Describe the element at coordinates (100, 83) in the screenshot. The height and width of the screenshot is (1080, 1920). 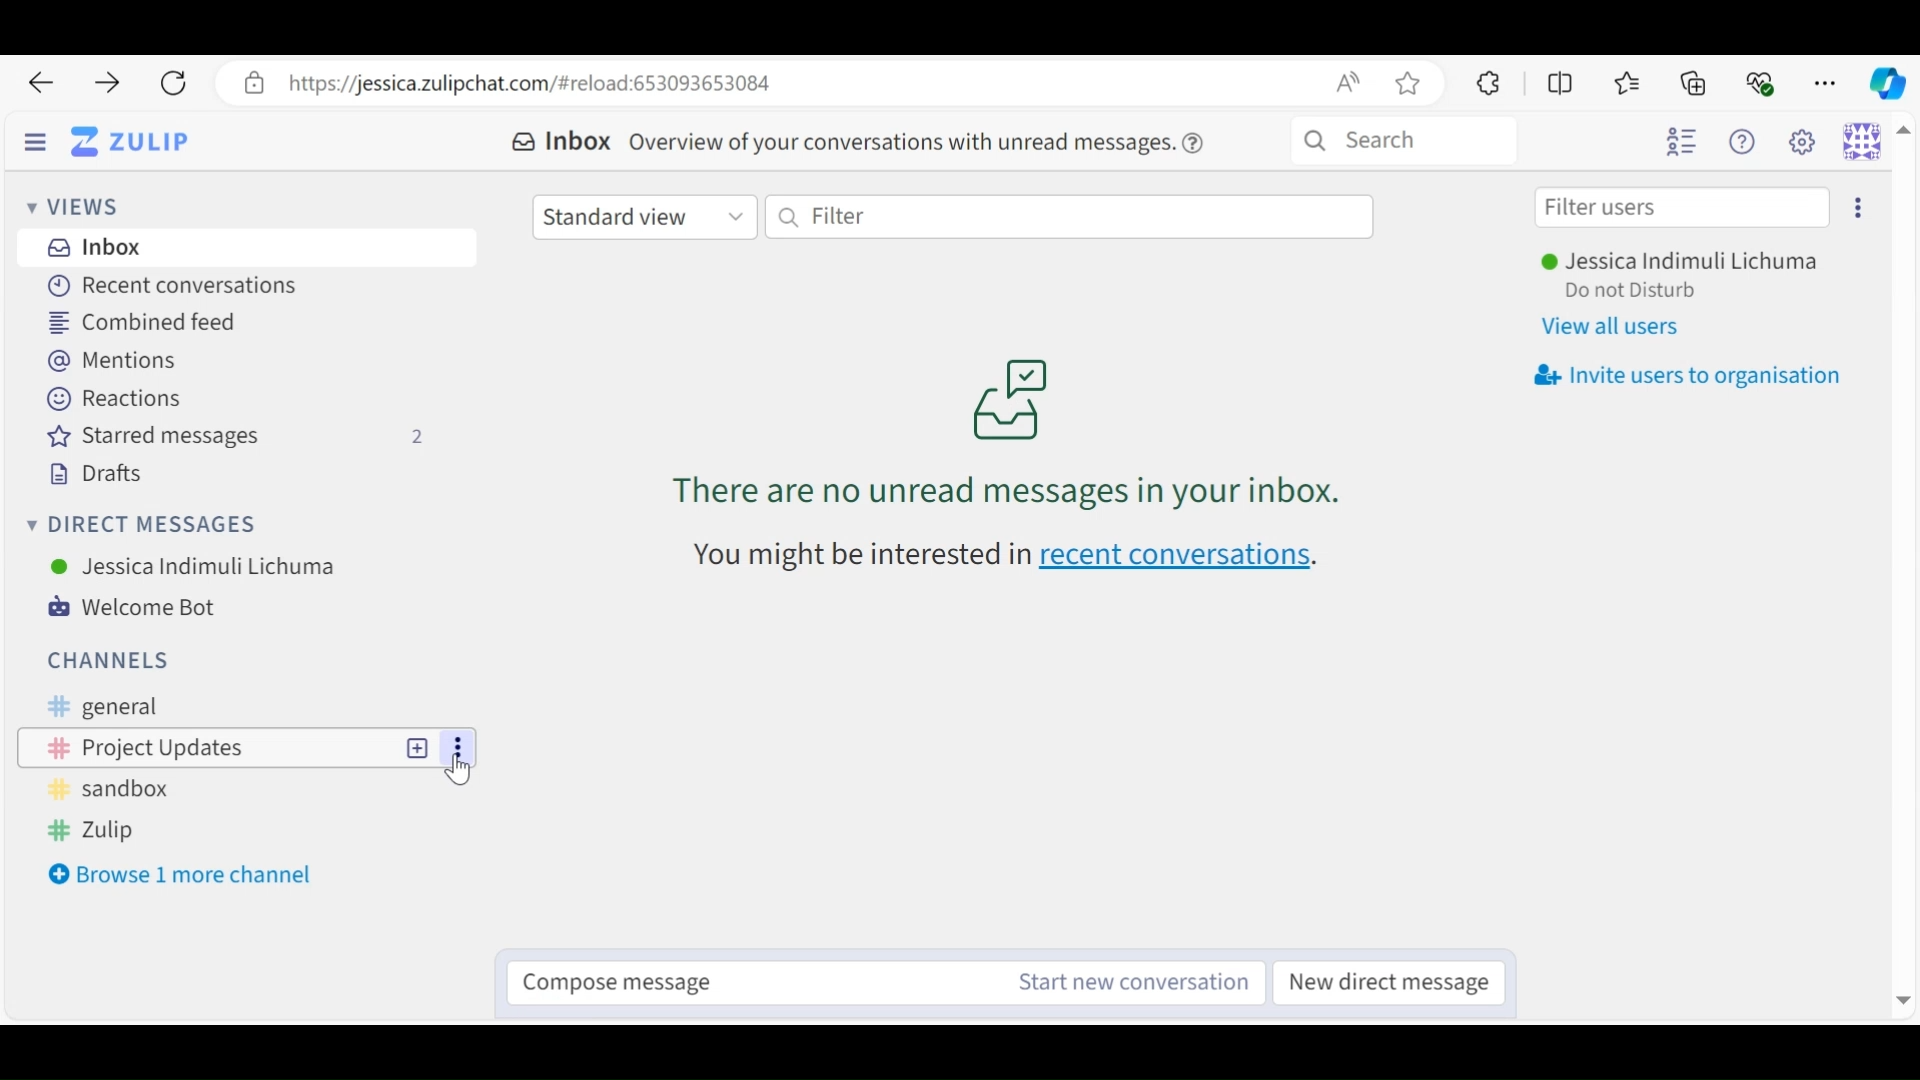
I see `Go Forward` at that location.